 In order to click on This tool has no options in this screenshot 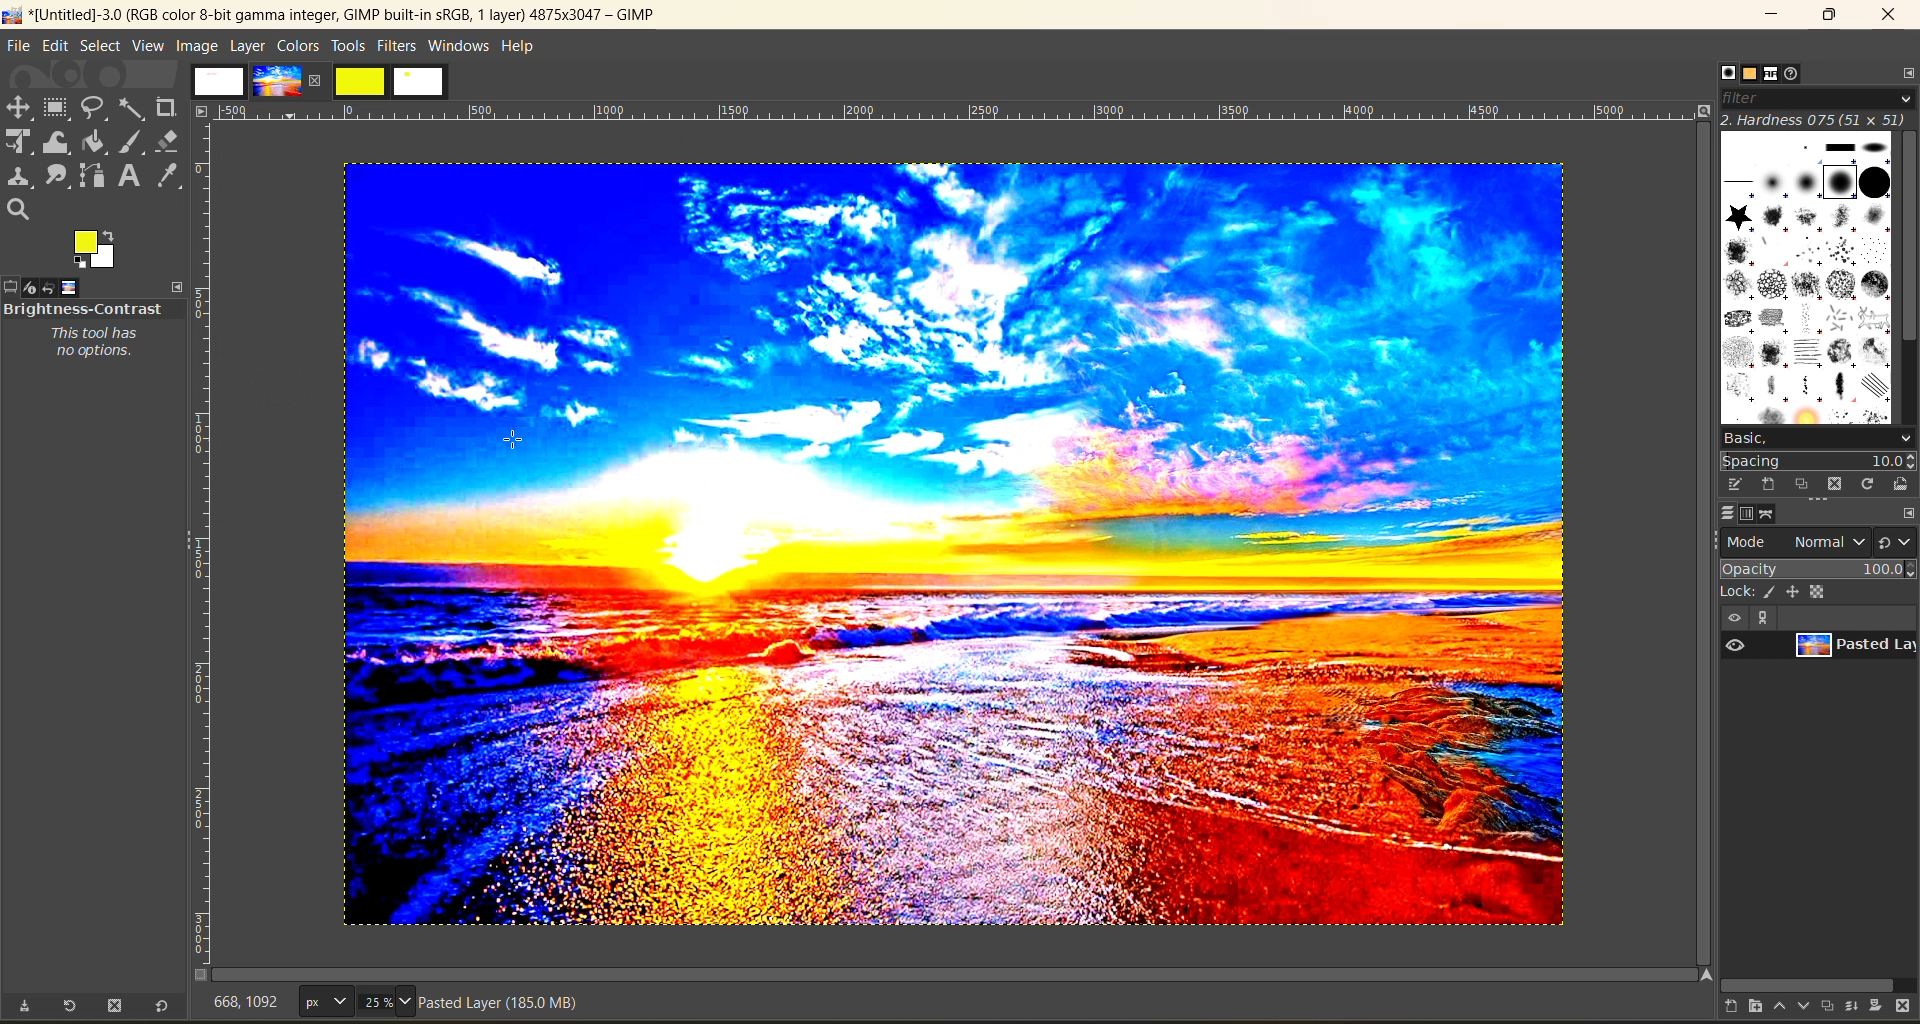, I will do `click(103, 345)`.